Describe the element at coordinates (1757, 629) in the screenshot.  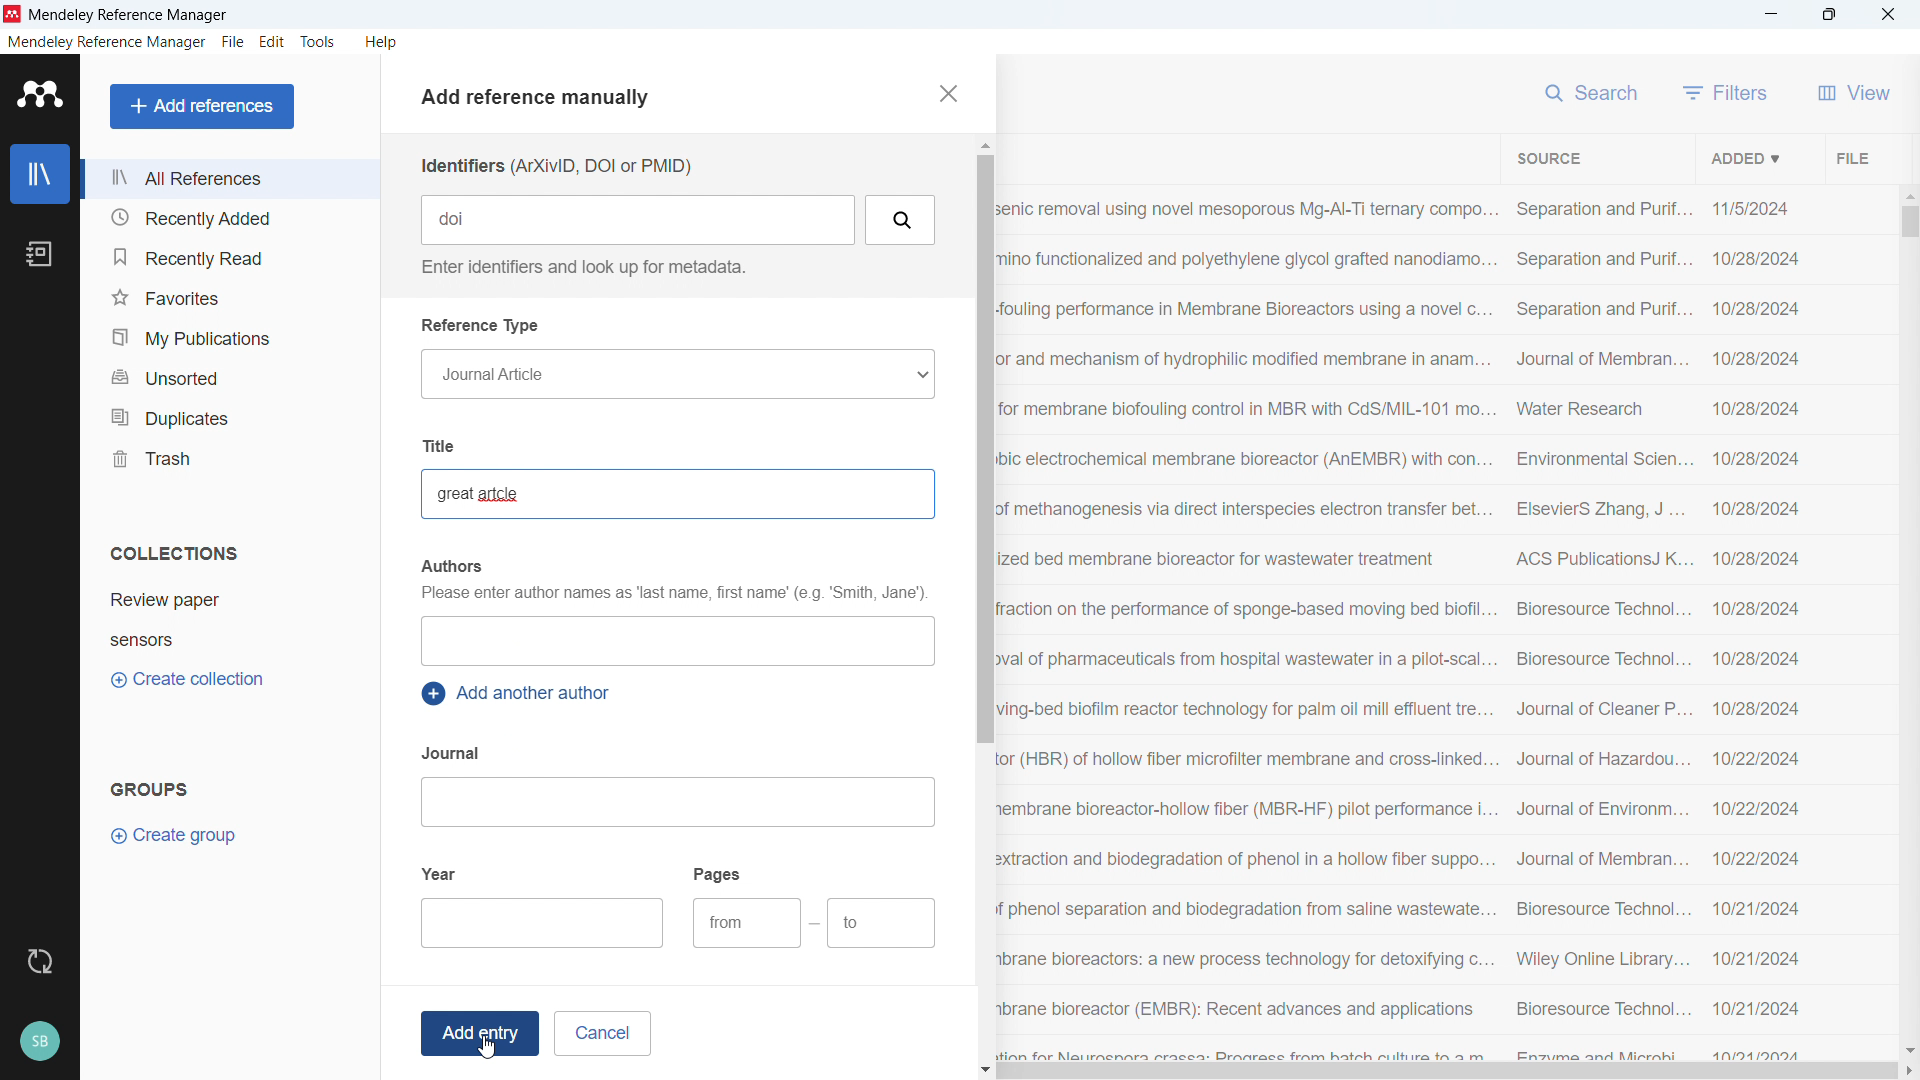
I see `Date of addition of individual entries ` at that location.